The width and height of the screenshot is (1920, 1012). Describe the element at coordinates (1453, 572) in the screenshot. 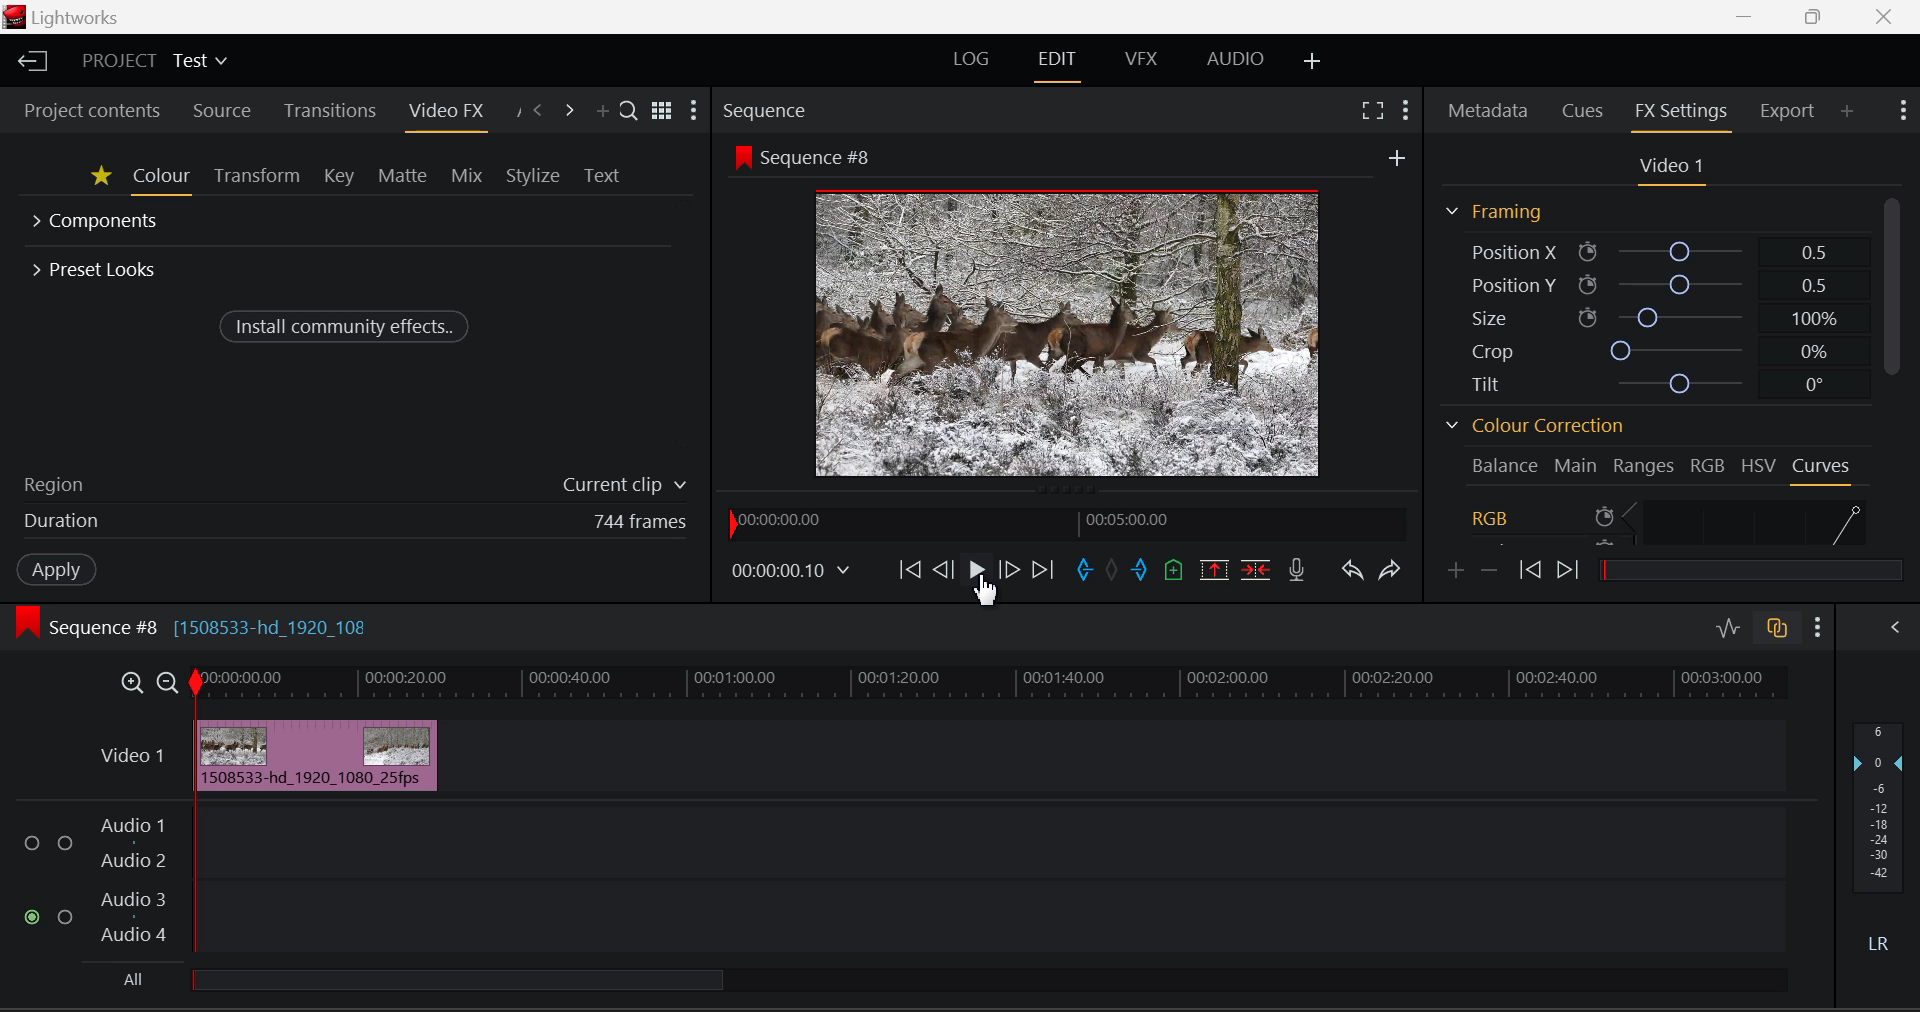

I see `Add keyframe` at that location.